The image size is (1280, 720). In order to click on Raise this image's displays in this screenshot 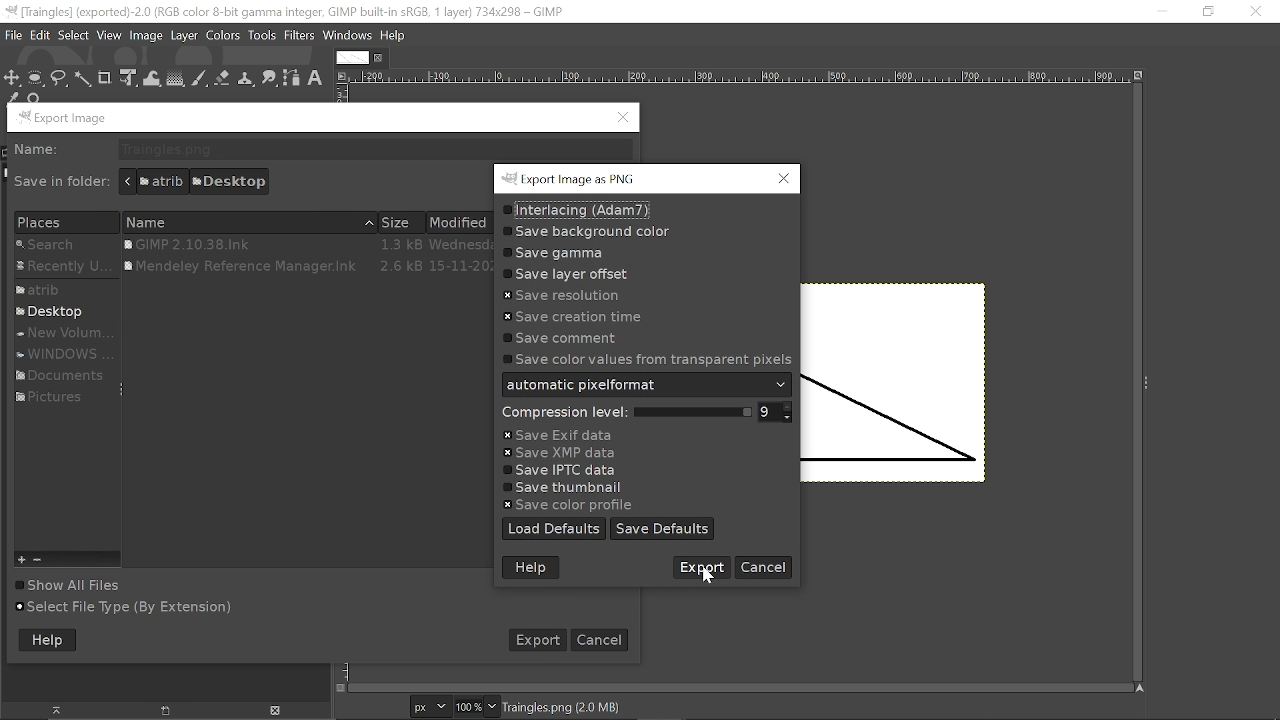, I will do `click(57, 710)`.